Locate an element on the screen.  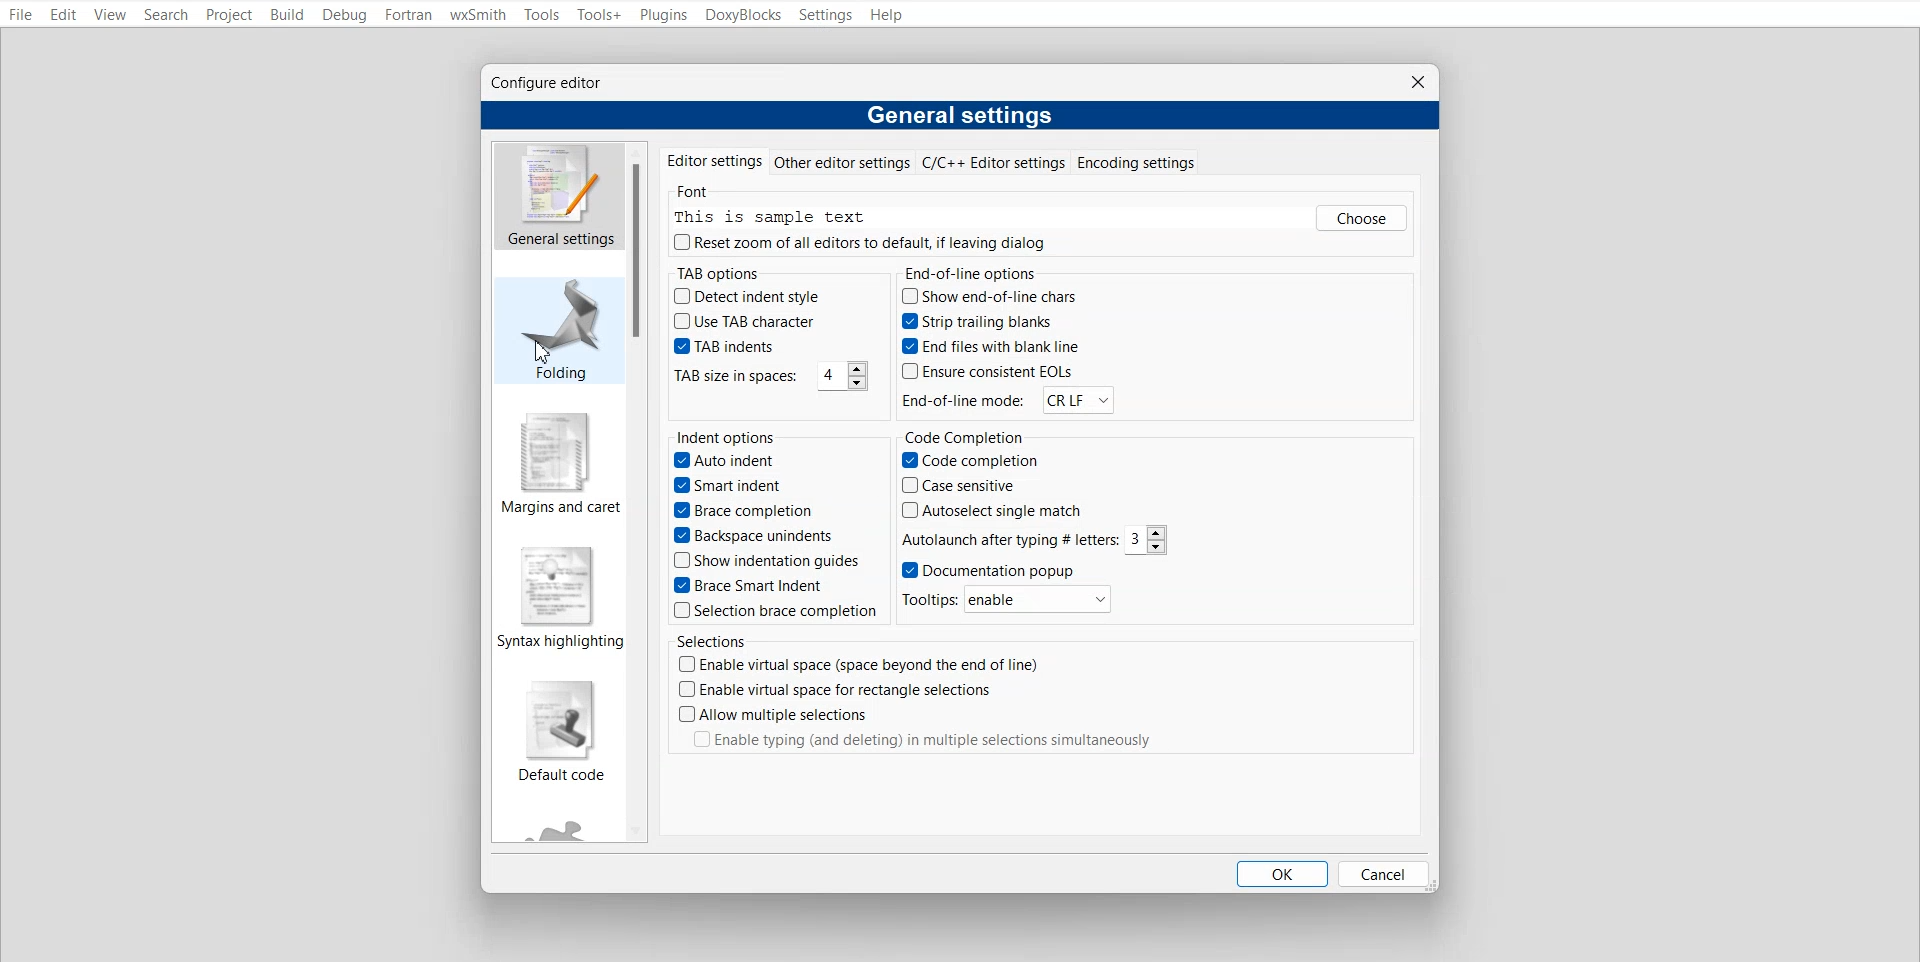
Selection brace completion is located at coordinates (771, 611).